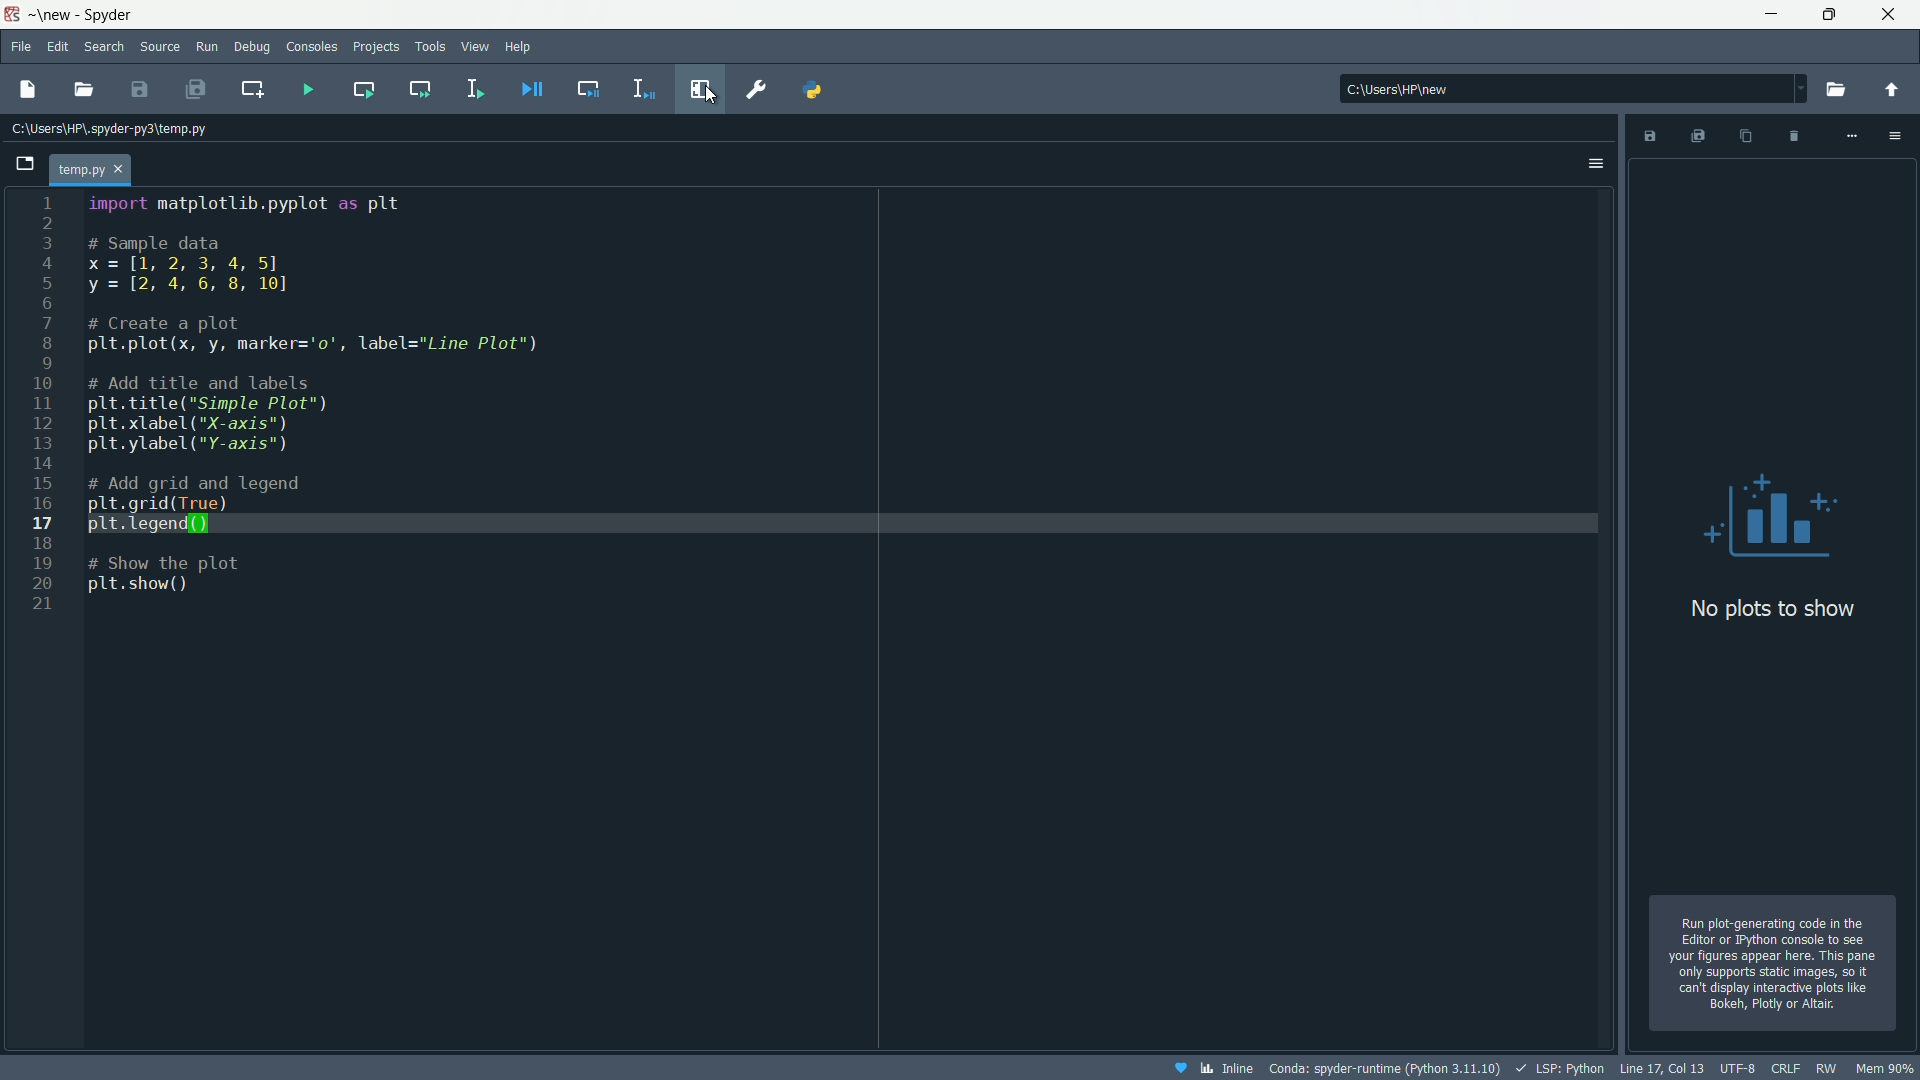 The height and width of the screenshot is (1080, 1920). I want to click on source, so click(158, 47).